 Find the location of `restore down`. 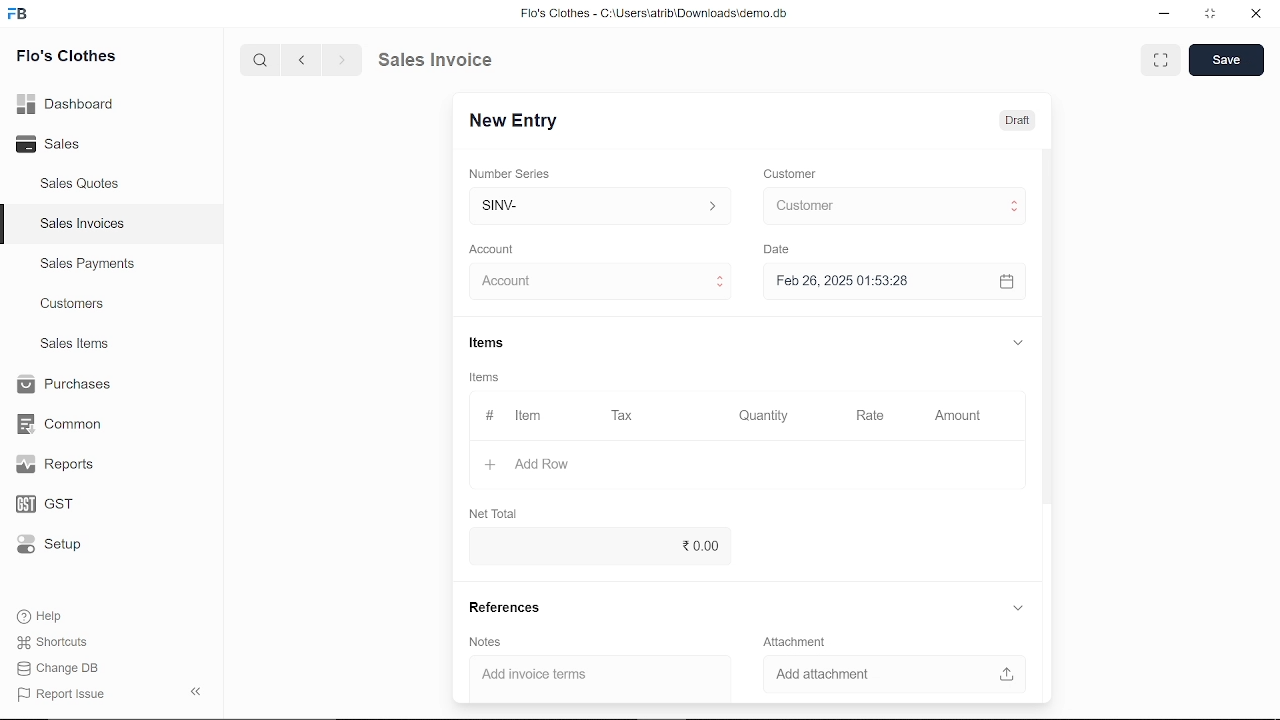

restore down is located at coordinates (1212, 15).